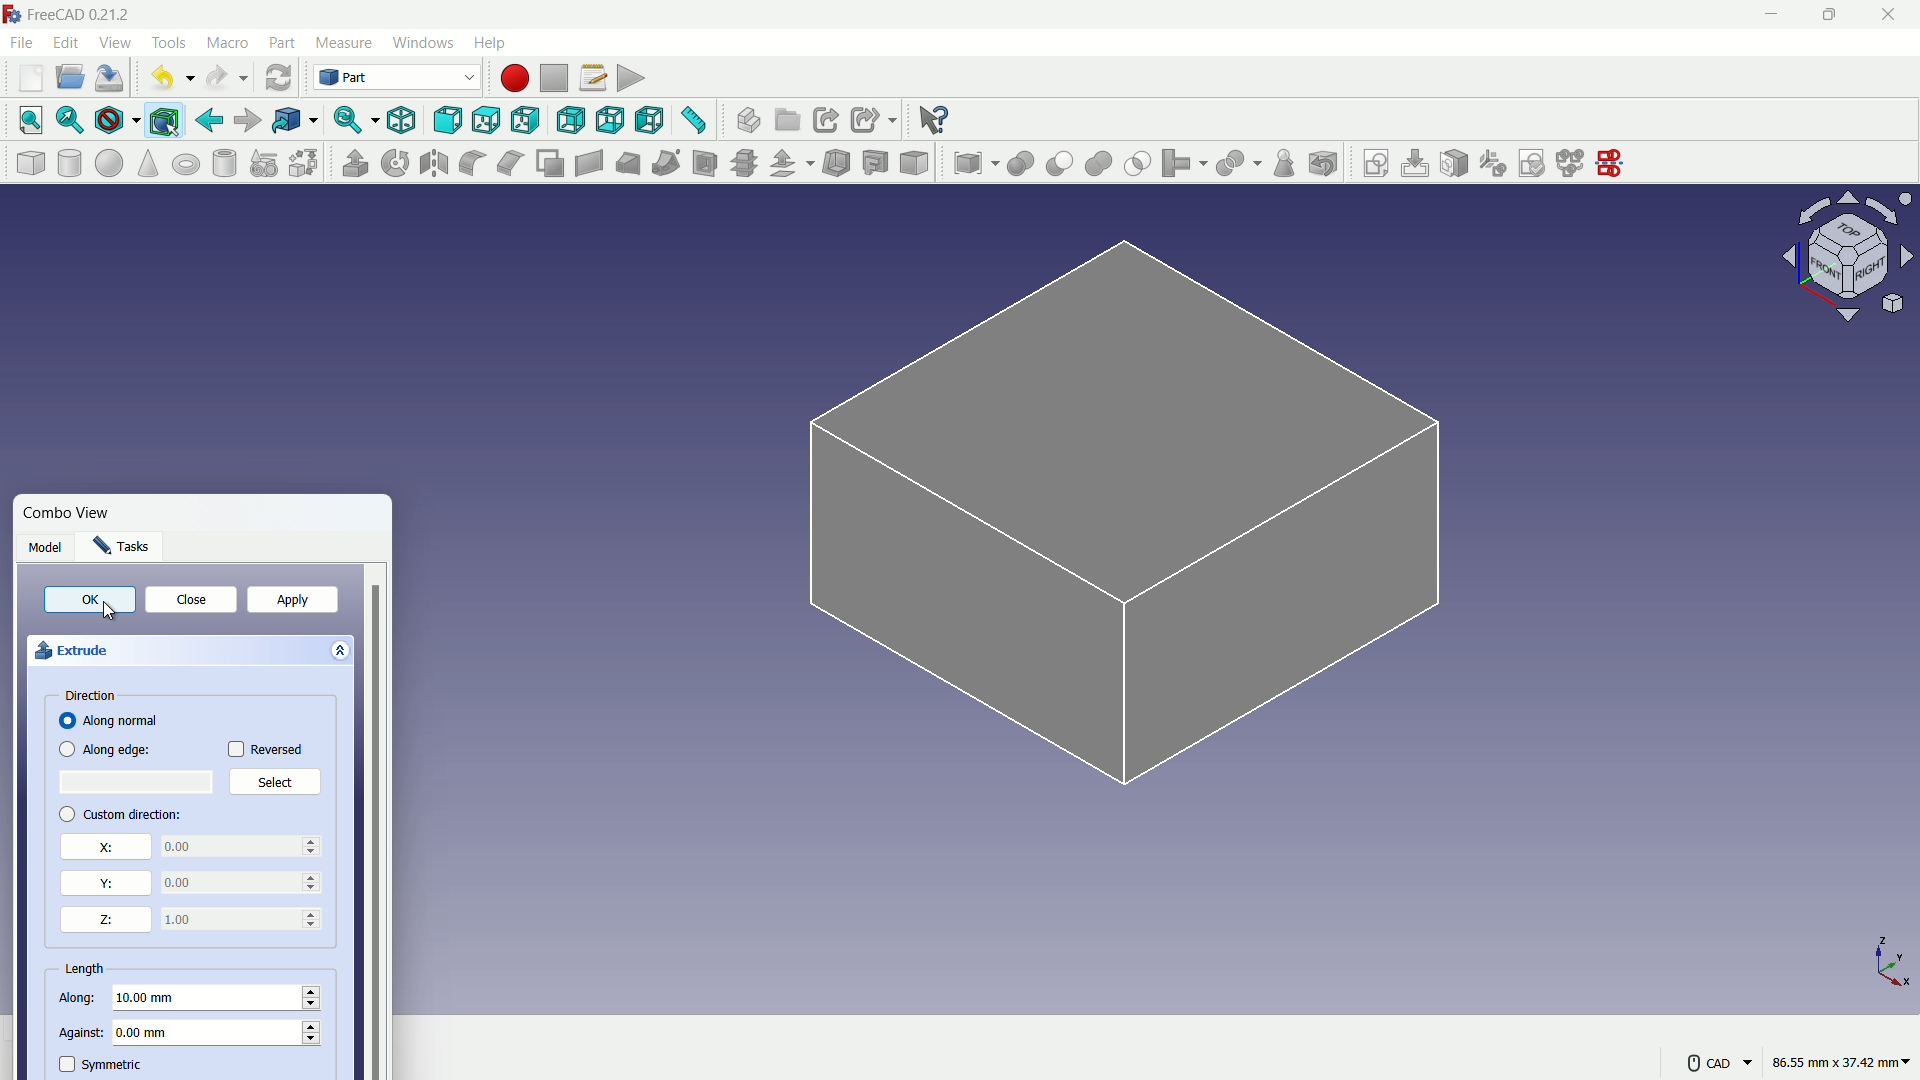 Image resolution: width=1920 pixels, height=1080 pixels. I want to click on execute macro, so click(630, 76).